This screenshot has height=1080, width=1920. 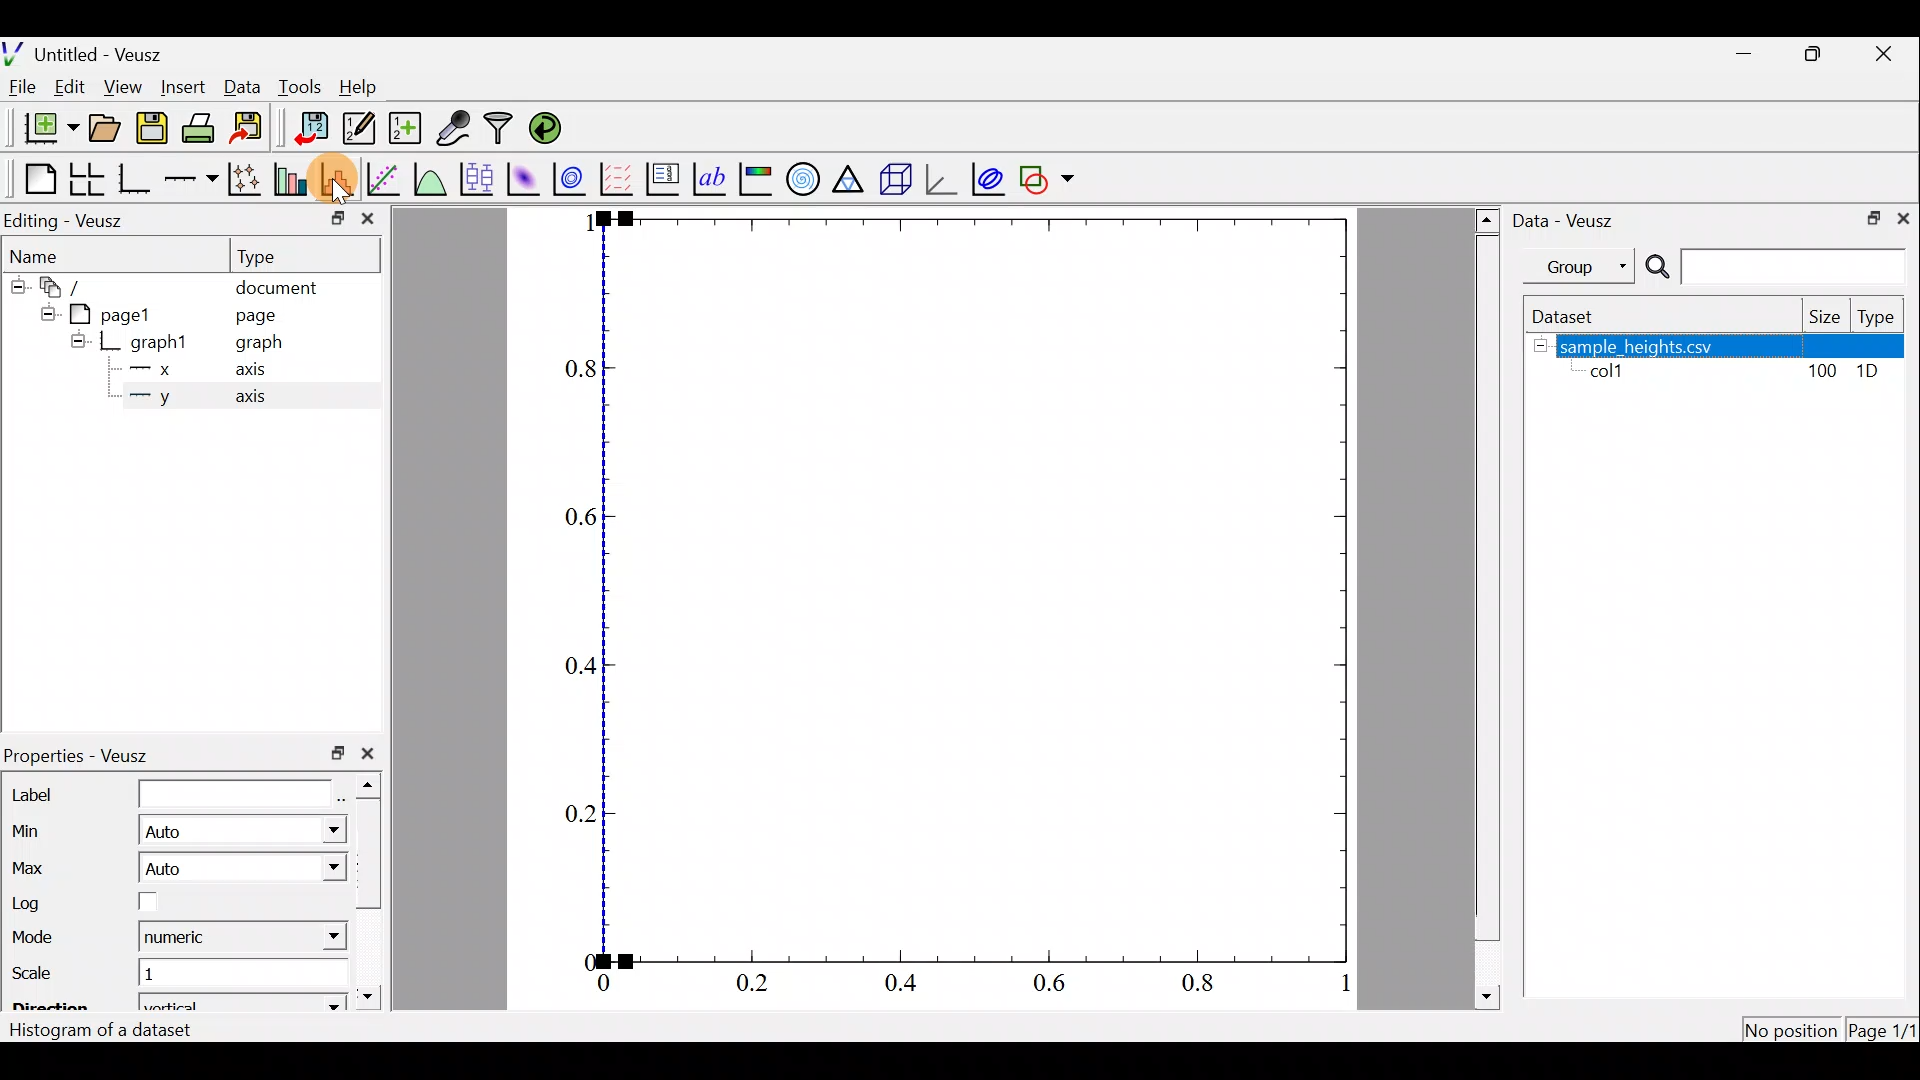 What do you see at coordinates (1811, 56) in the screenshot?
I see `restore down` at bounding box center [1811, 56].